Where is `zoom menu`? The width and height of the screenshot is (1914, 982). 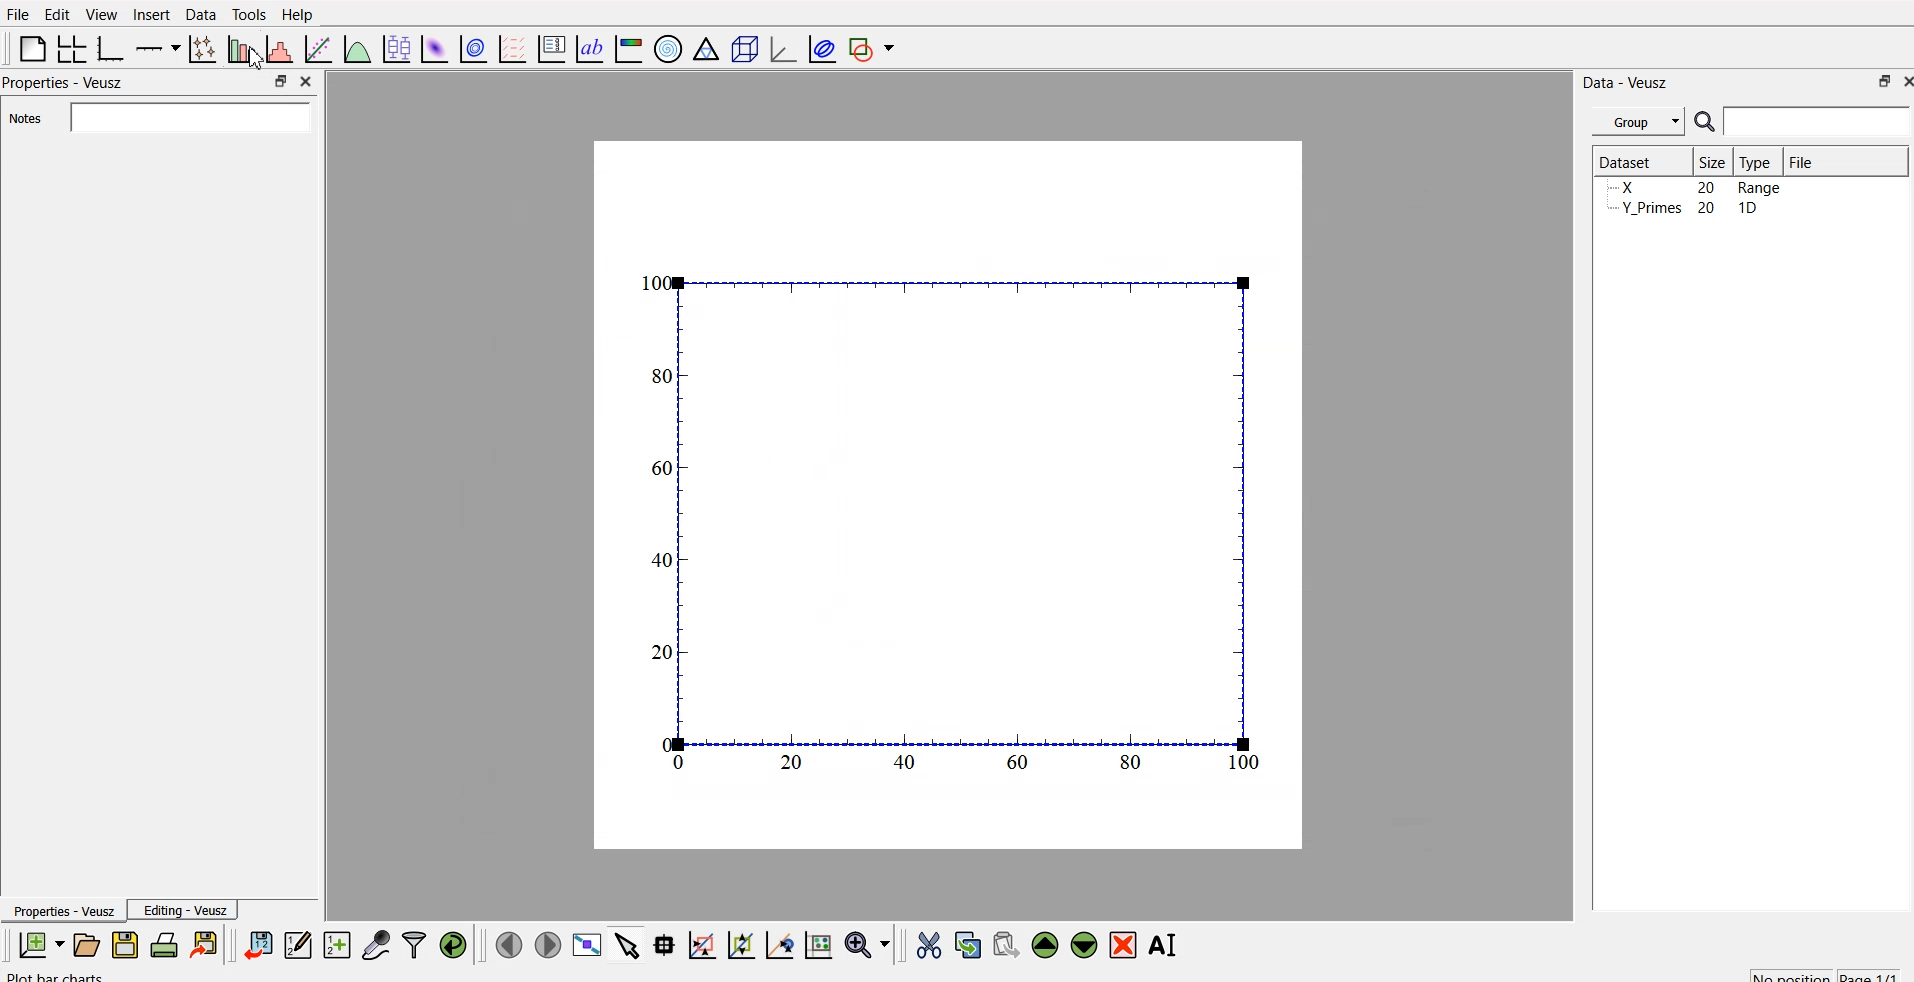
zoom menu is located at coordinates (867, 944).